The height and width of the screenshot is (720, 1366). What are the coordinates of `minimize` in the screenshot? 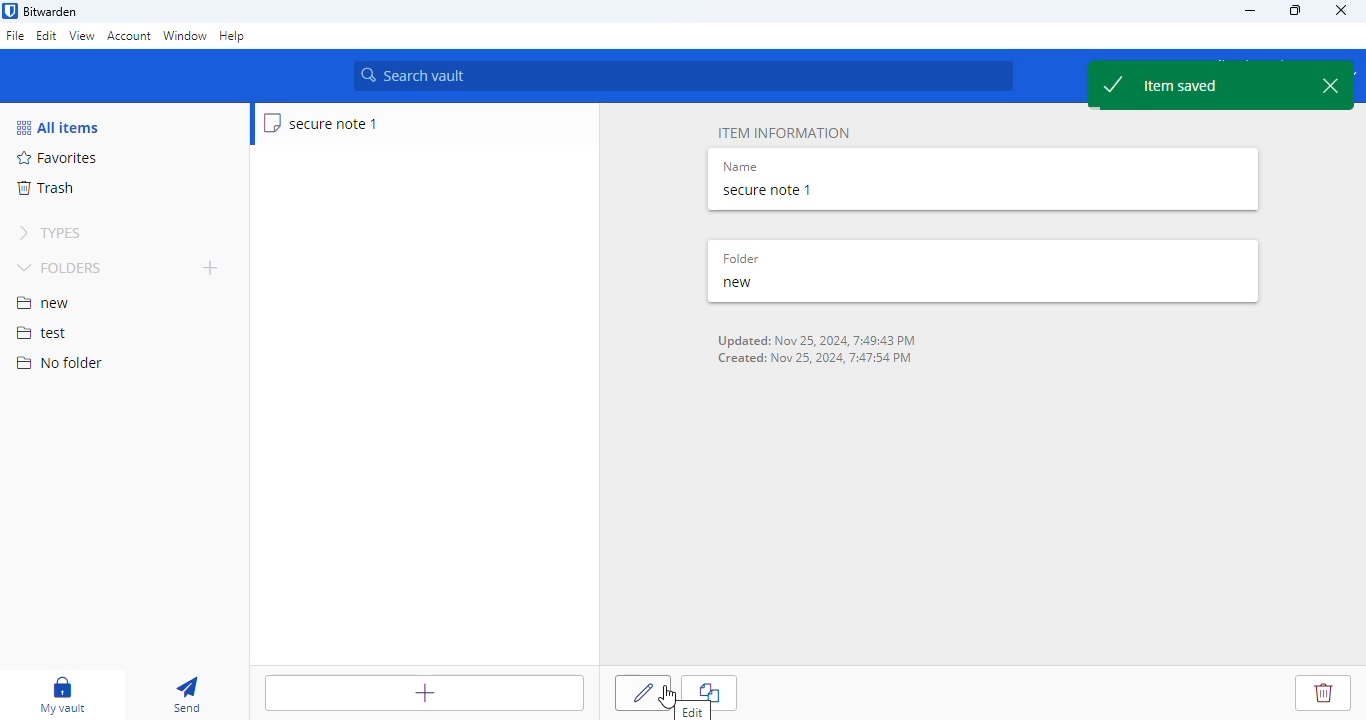 It's located at (1249, 10).